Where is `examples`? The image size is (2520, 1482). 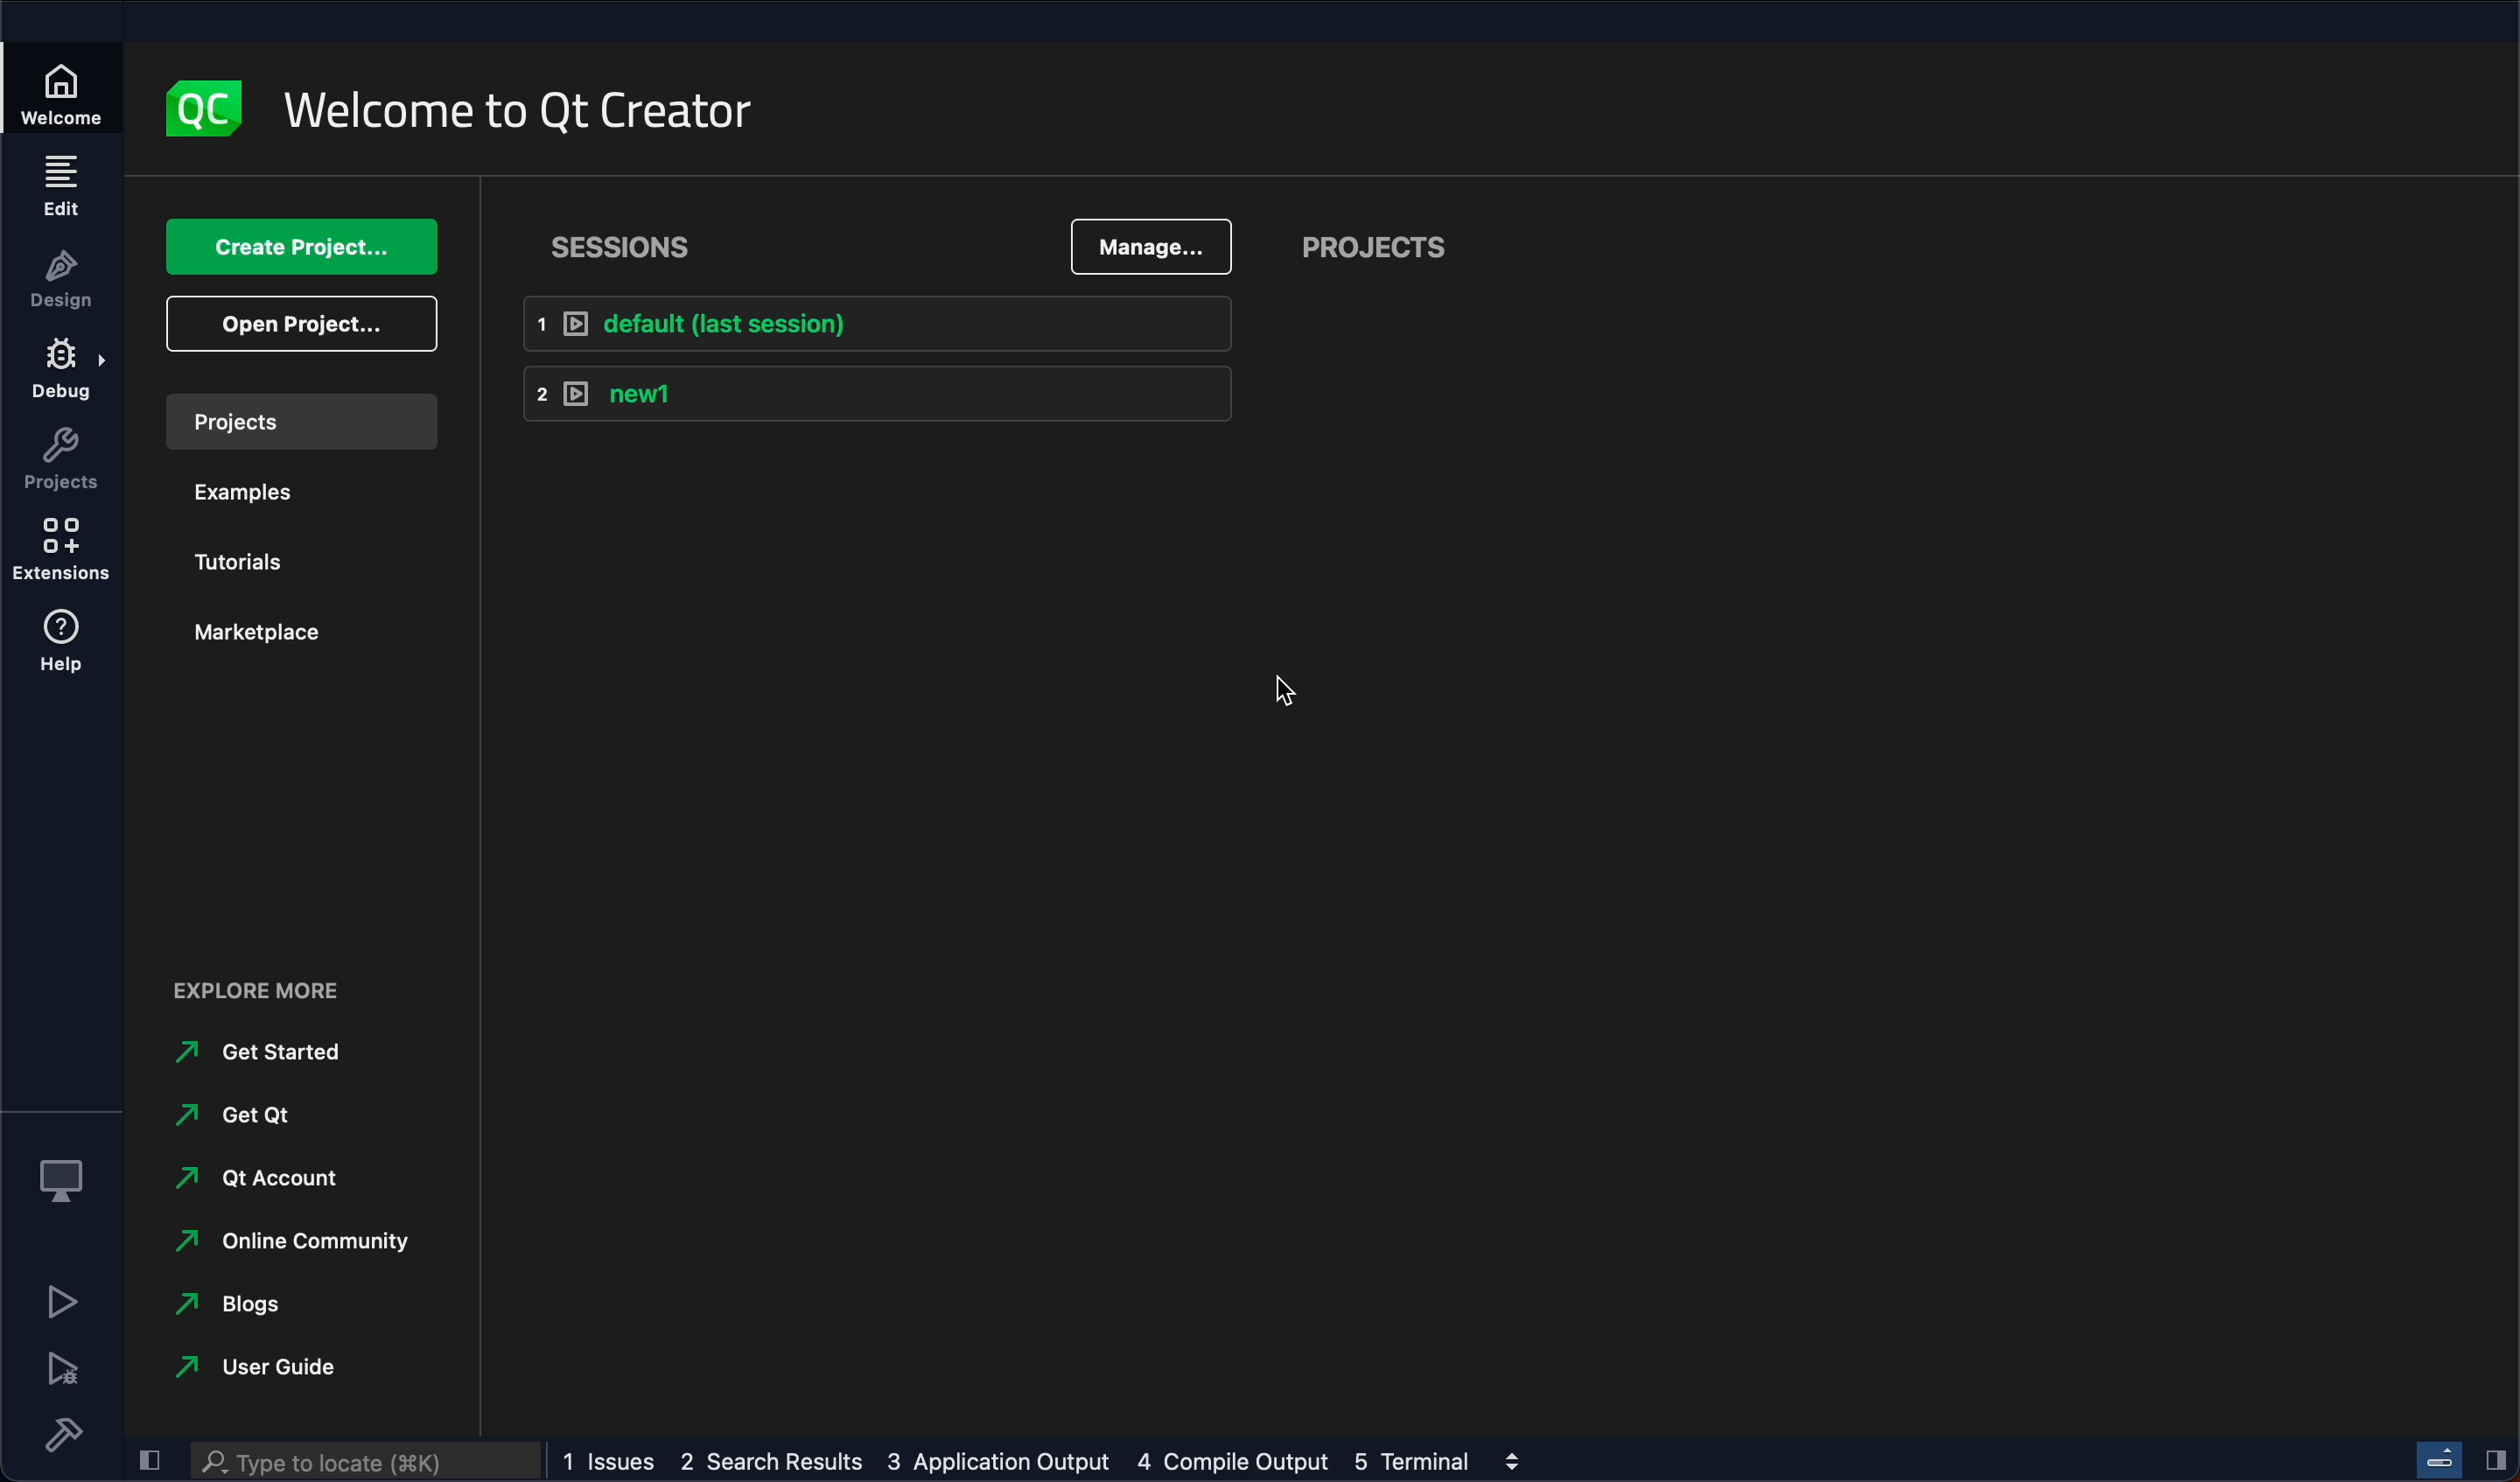
examples is located at coordinates (256, 498).